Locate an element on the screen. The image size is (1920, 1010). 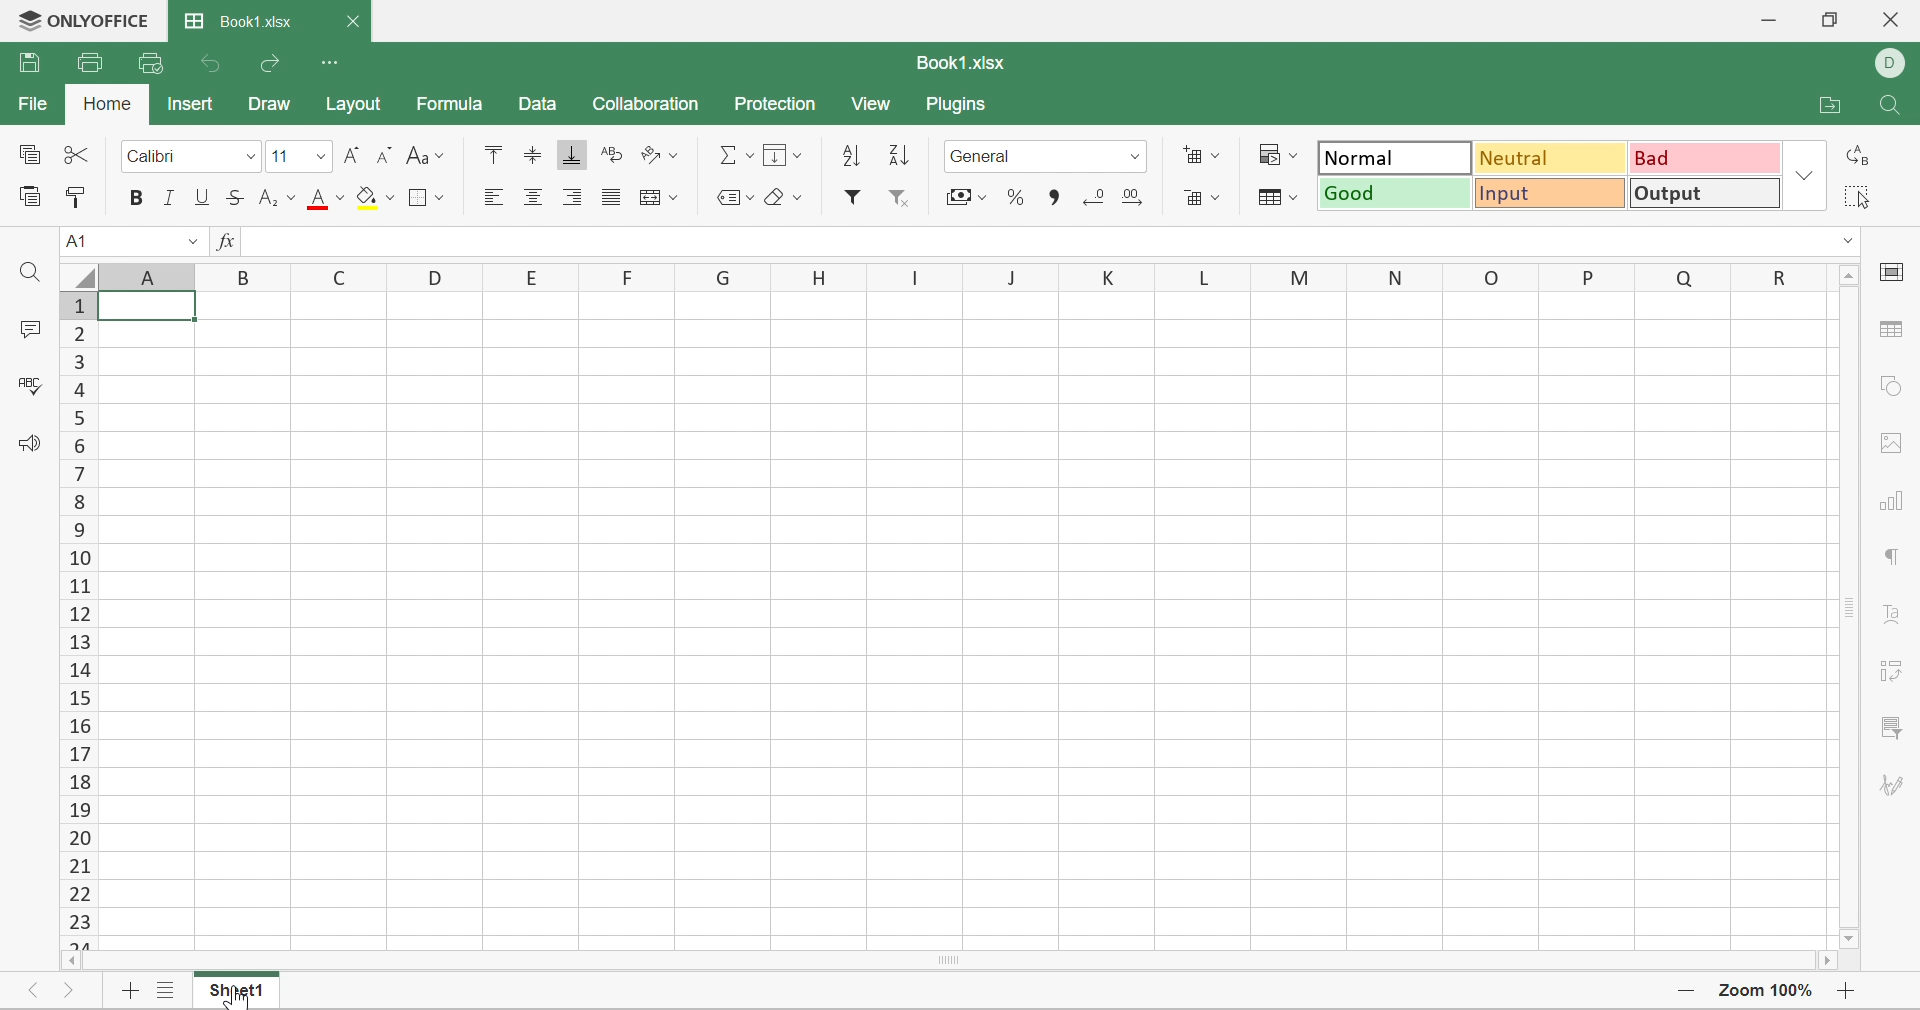
Named ranges is located at coordinates (728, 194).